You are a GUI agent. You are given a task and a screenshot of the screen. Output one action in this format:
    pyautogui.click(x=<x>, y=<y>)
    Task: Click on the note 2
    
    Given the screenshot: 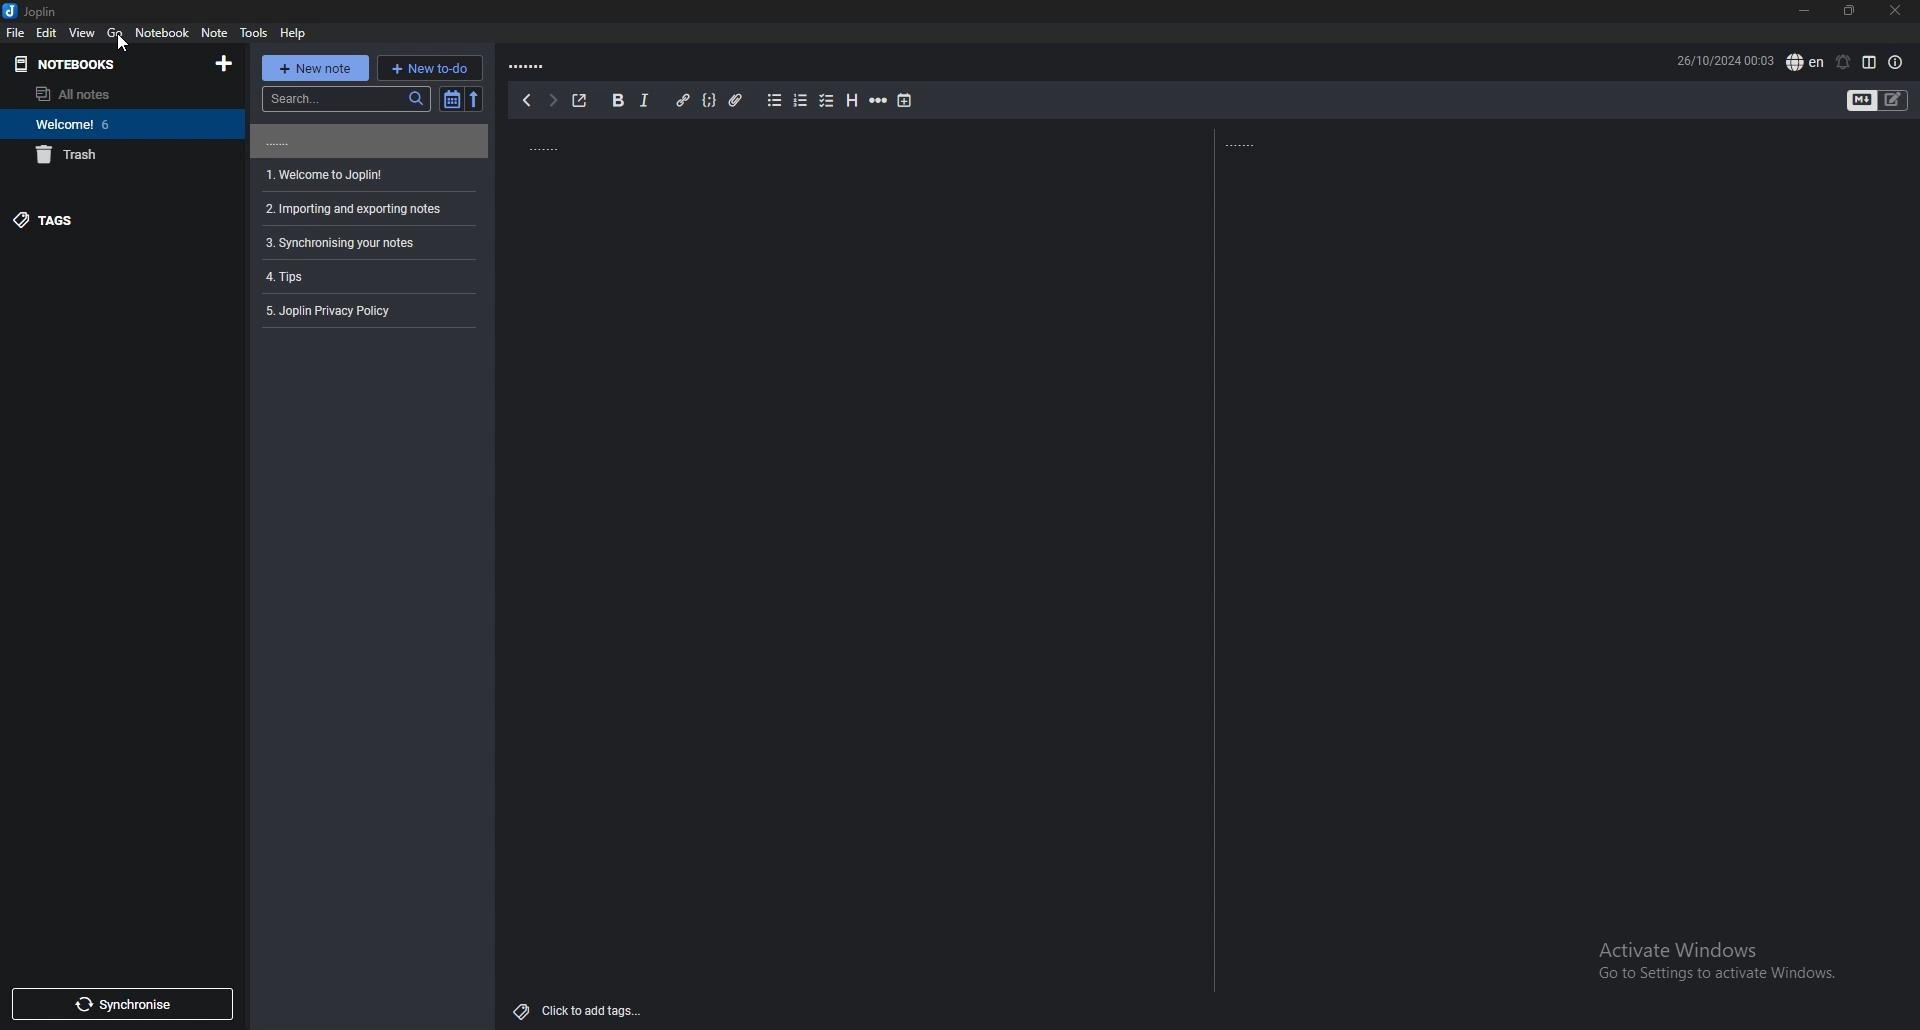 What is the action you would take?
    pyautogui.click(x=370, y=174)
    